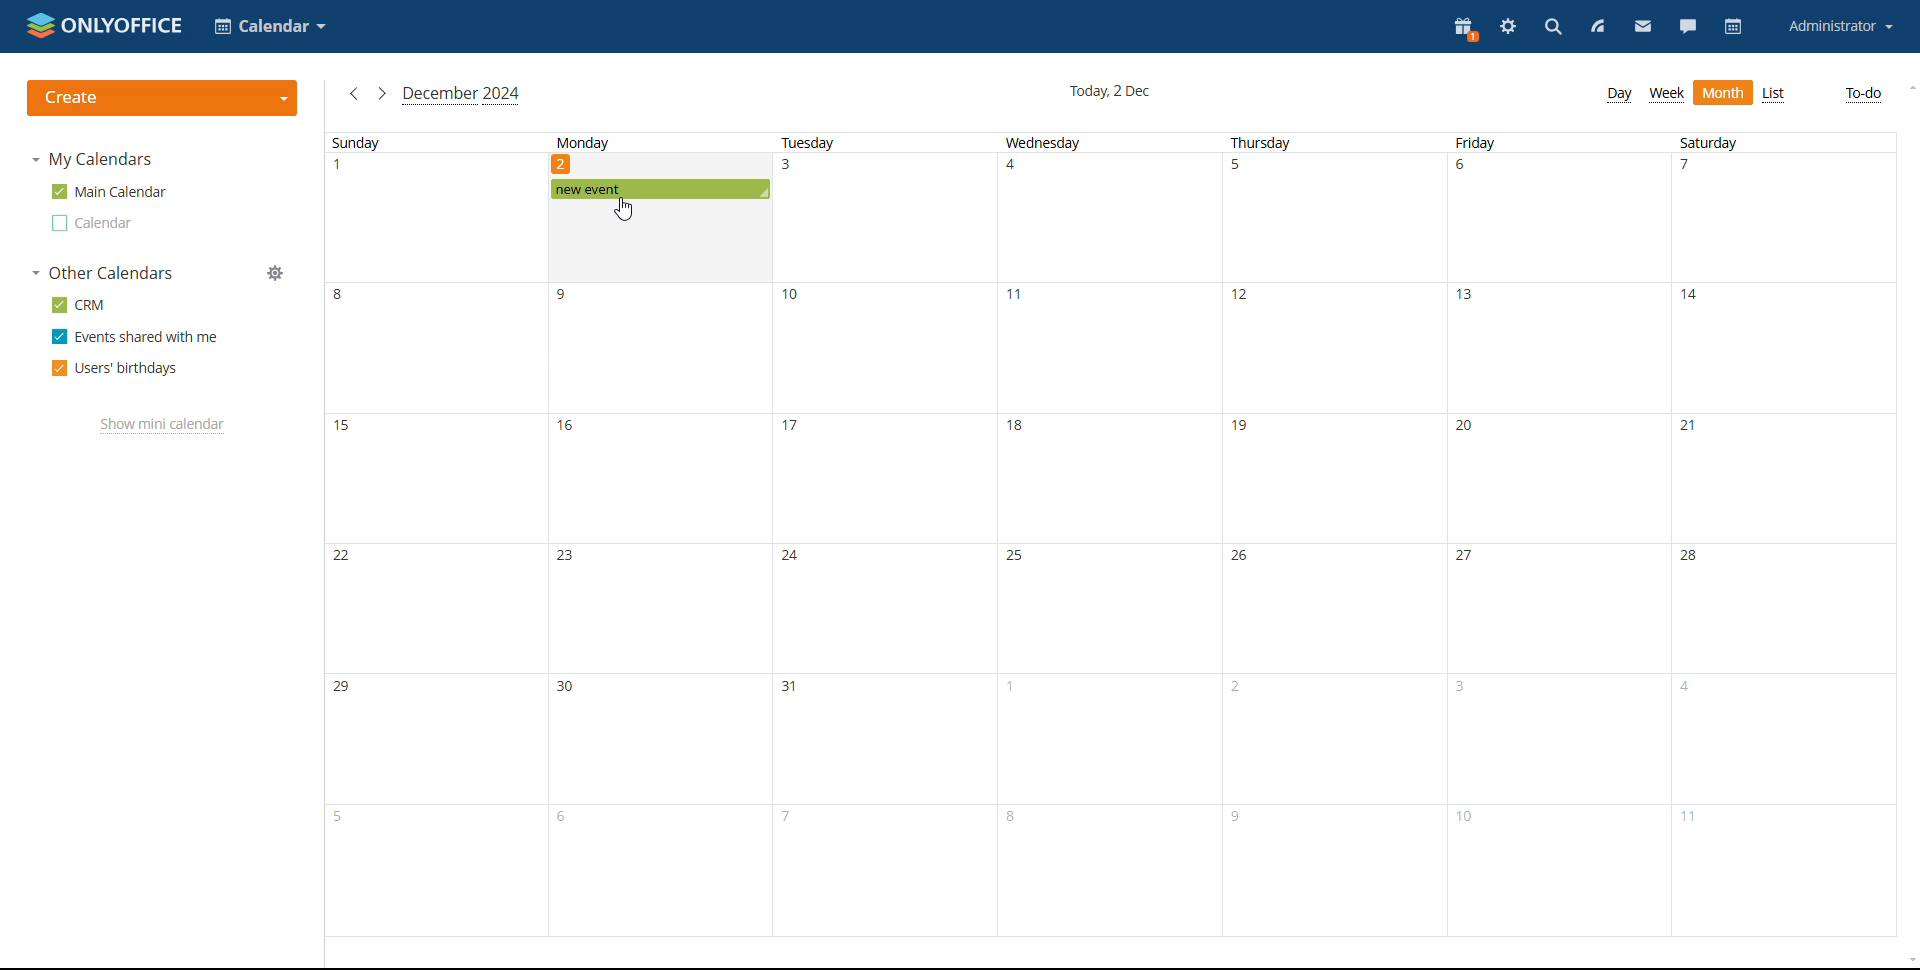 Image resolution: width=1920 pixels, height=970 pixels. I want to click on other calendar, so click(89, 223).